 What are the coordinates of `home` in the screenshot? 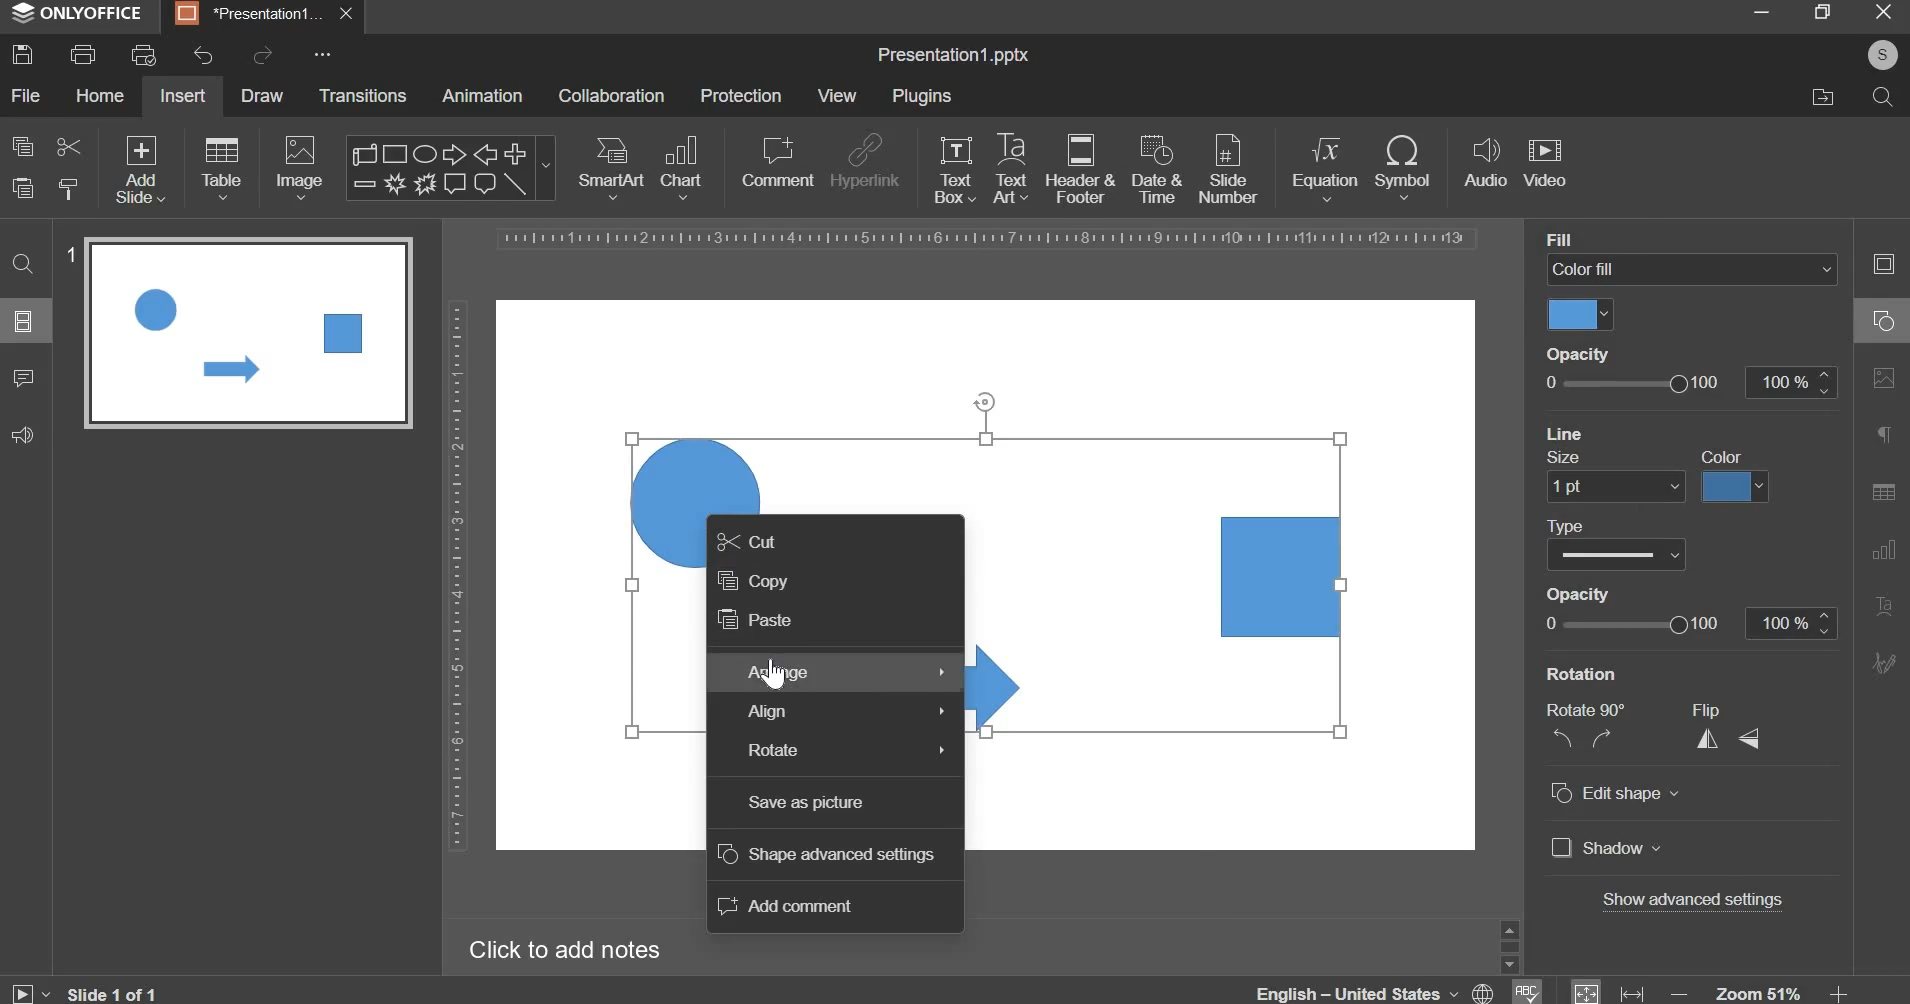 It's located at (99, 94).